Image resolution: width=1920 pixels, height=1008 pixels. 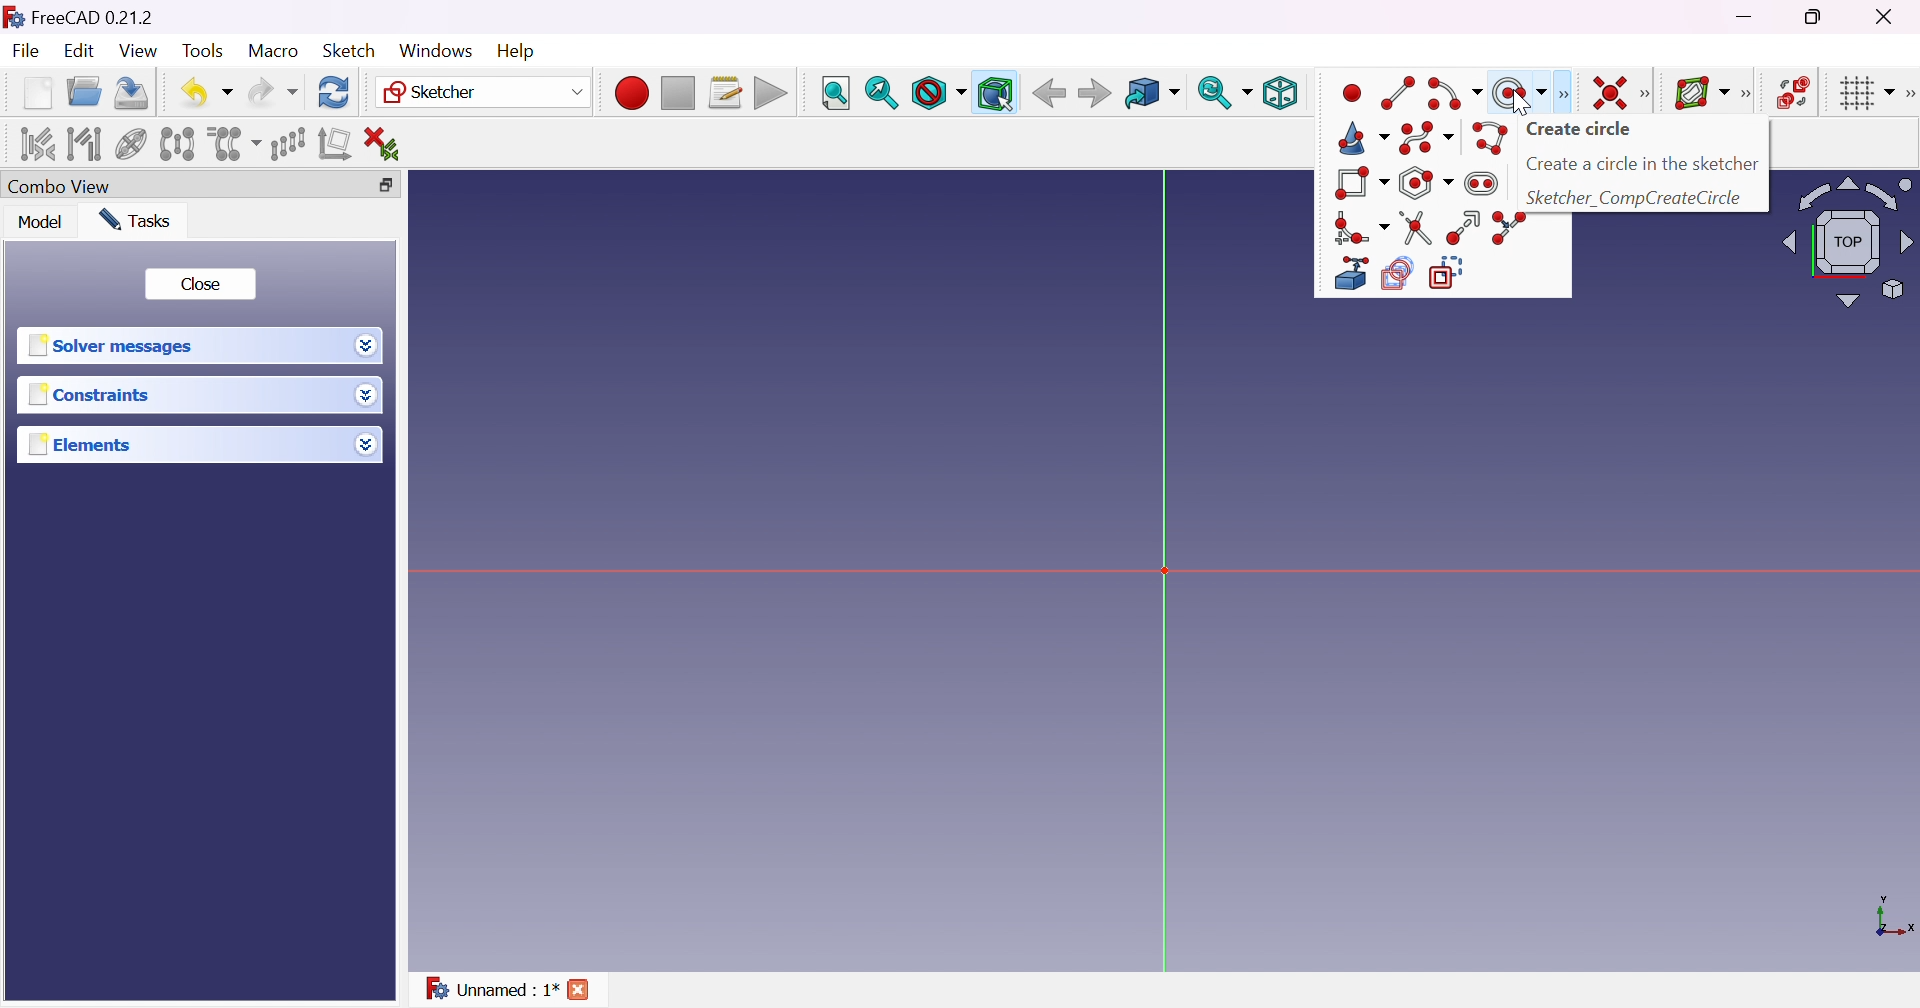 What do you see at coordinates (366, 348) in the screenshot?
I see `Drop down` at bounding box center [366, 348].